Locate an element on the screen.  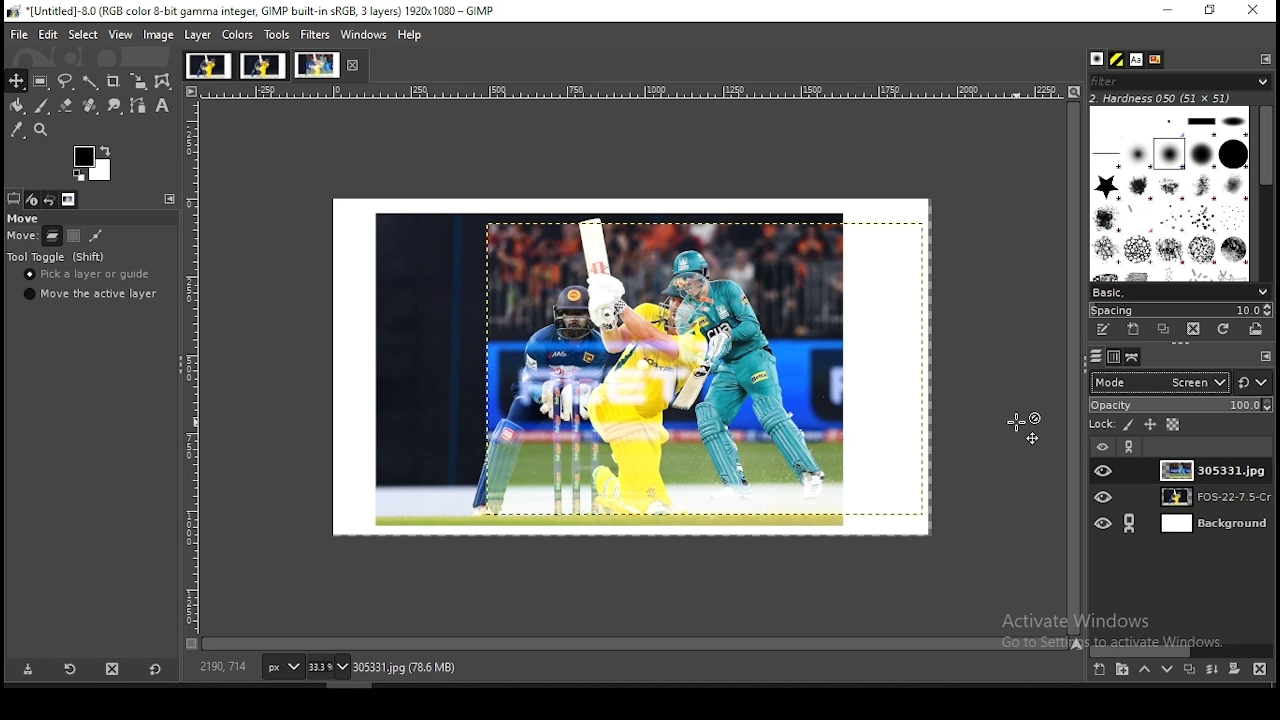
spacing is located at coordinates (1183, 309).